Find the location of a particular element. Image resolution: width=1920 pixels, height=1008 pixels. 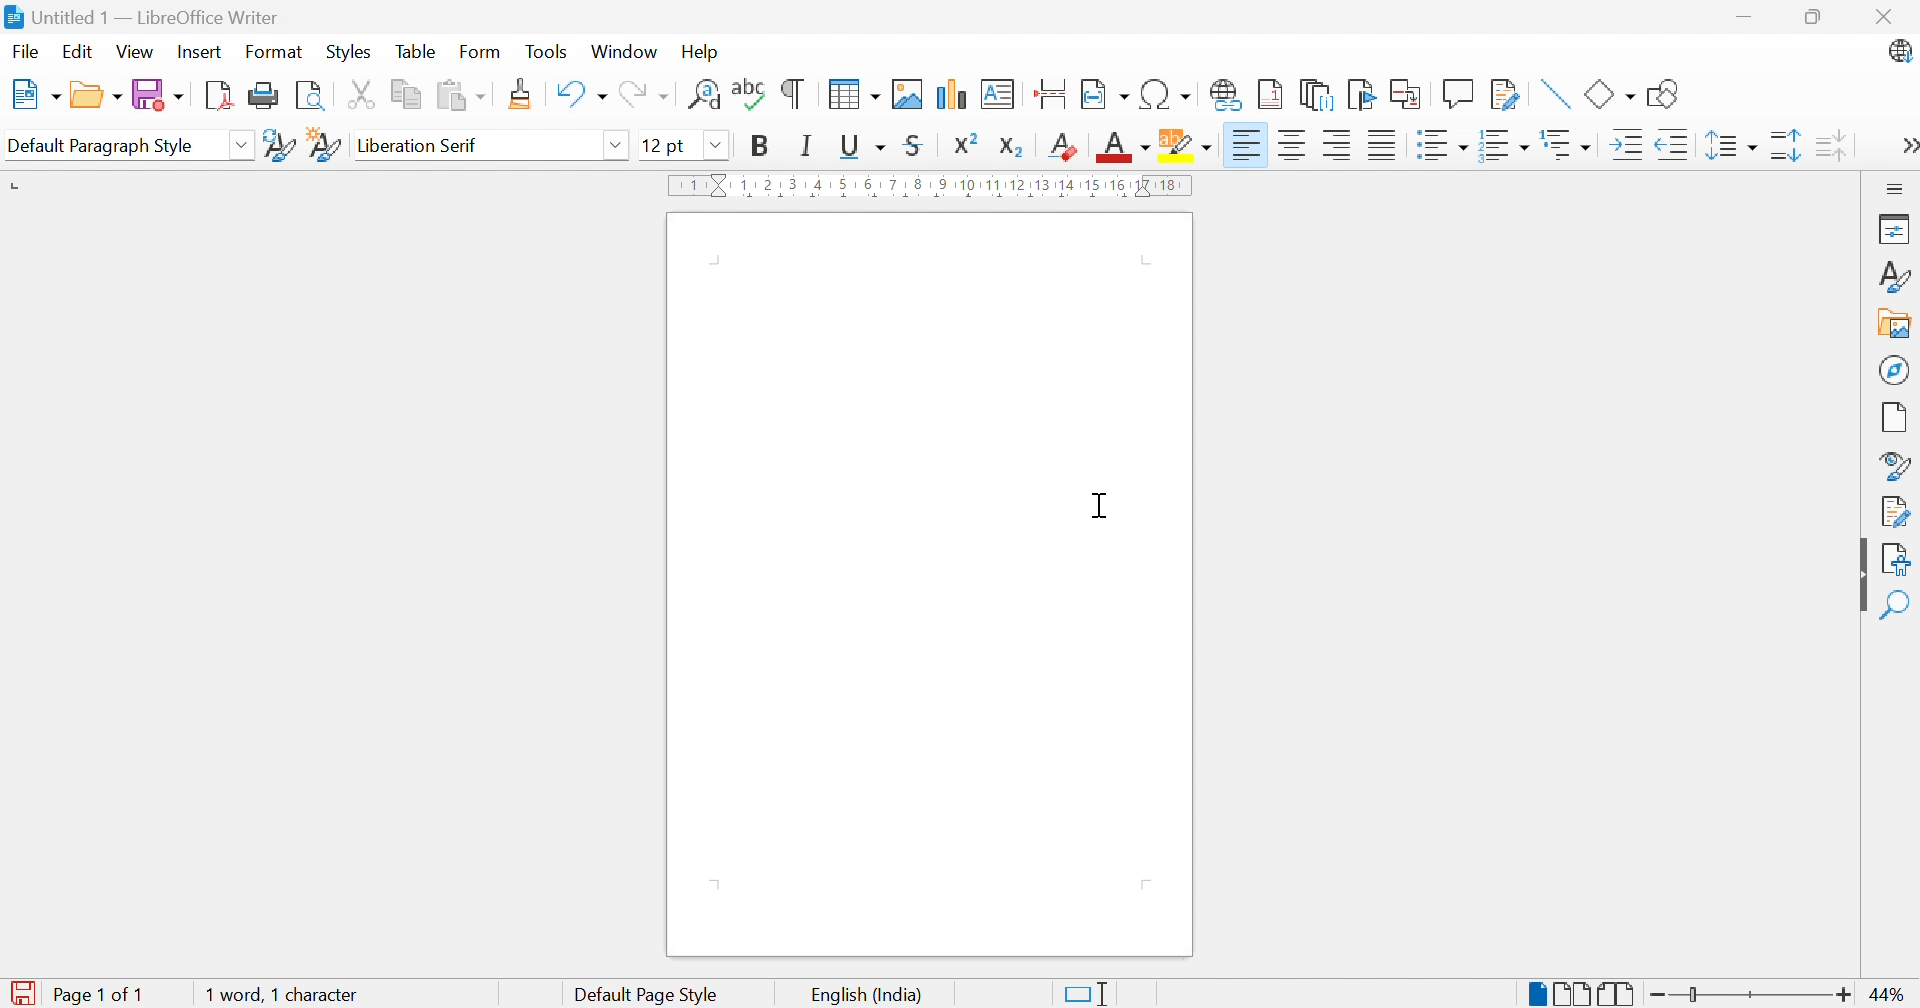

Character highlighting color is located at coordinates (1186, 140).